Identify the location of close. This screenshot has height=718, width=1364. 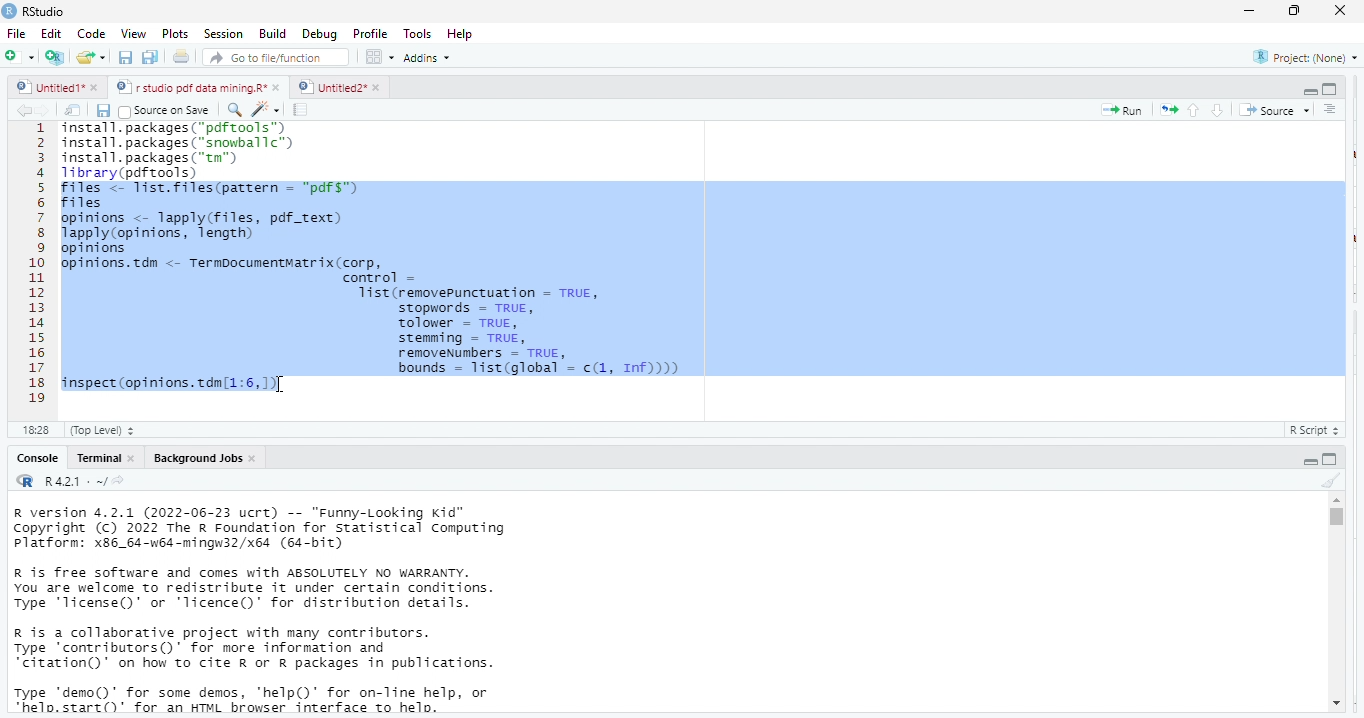
(376, 87).